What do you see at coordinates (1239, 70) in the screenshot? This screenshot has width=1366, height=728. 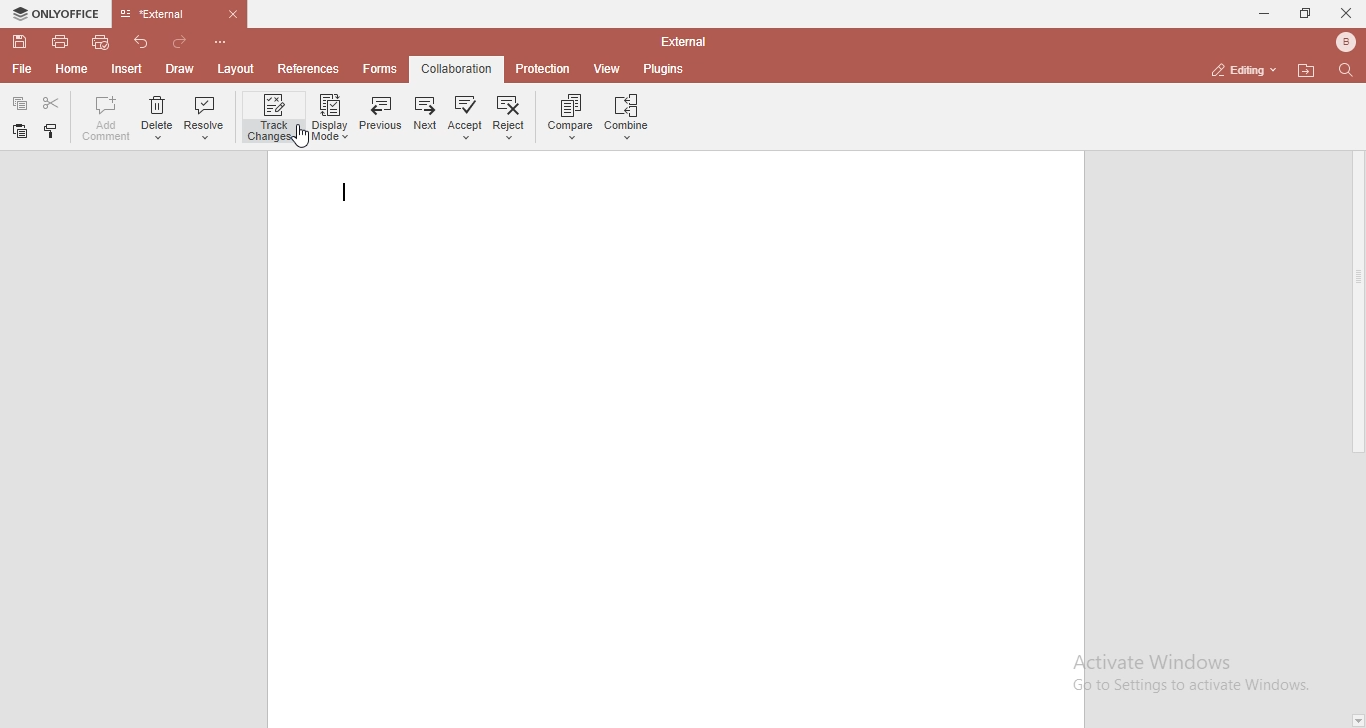 I see `editing` at bounding box center [1239, 70].